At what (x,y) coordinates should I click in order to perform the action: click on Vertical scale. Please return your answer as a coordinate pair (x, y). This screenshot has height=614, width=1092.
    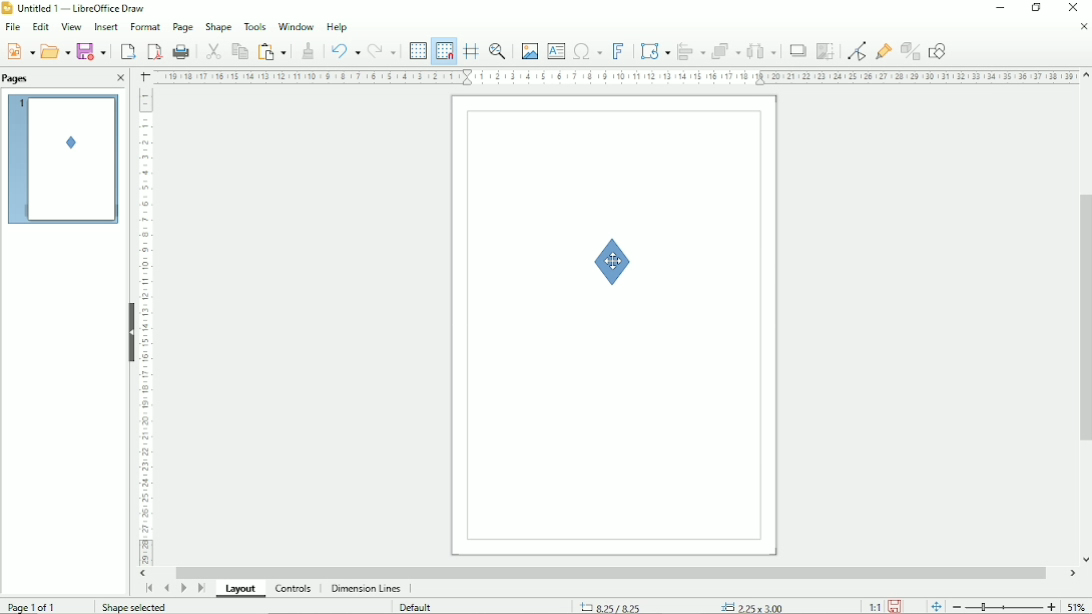
    Looking at the image, I should click on (149, 330).